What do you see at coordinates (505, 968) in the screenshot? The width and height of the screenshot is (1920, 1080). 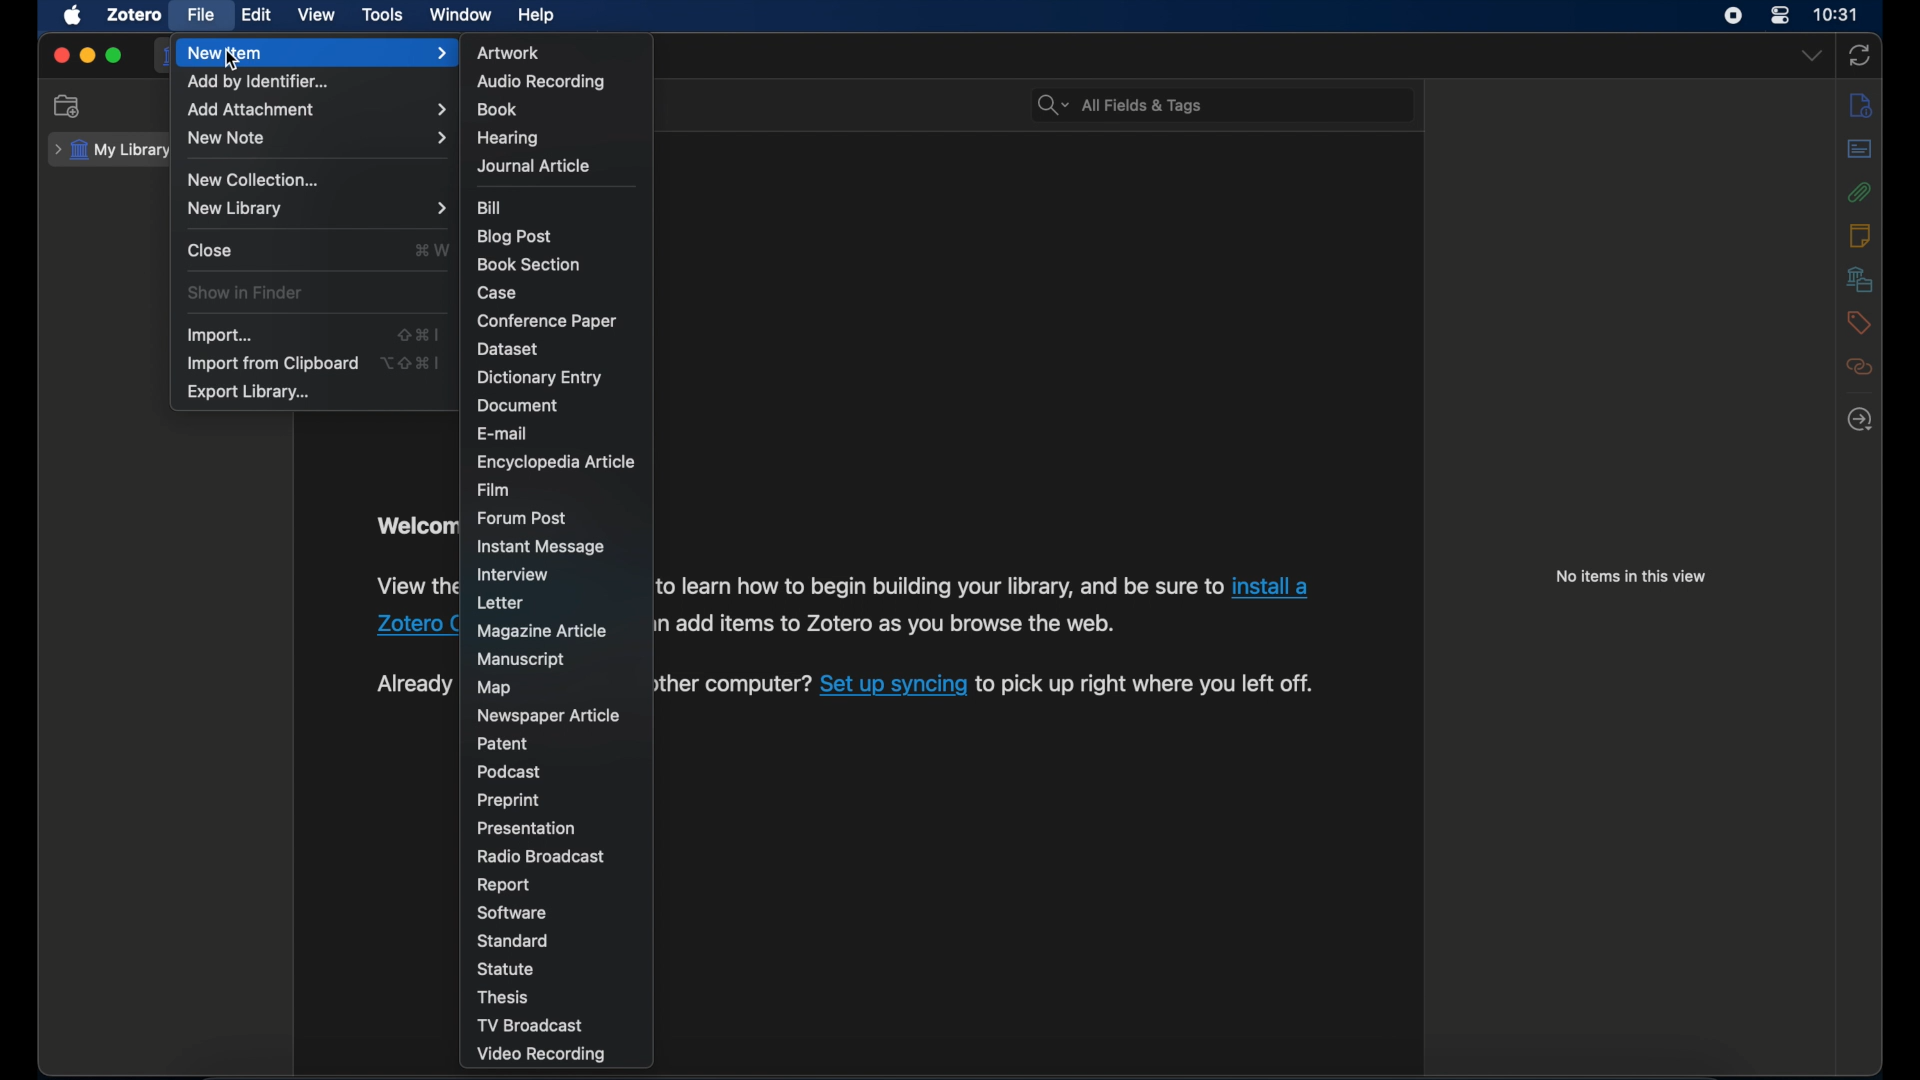 I see `statue` at bounding box center [505, 968].